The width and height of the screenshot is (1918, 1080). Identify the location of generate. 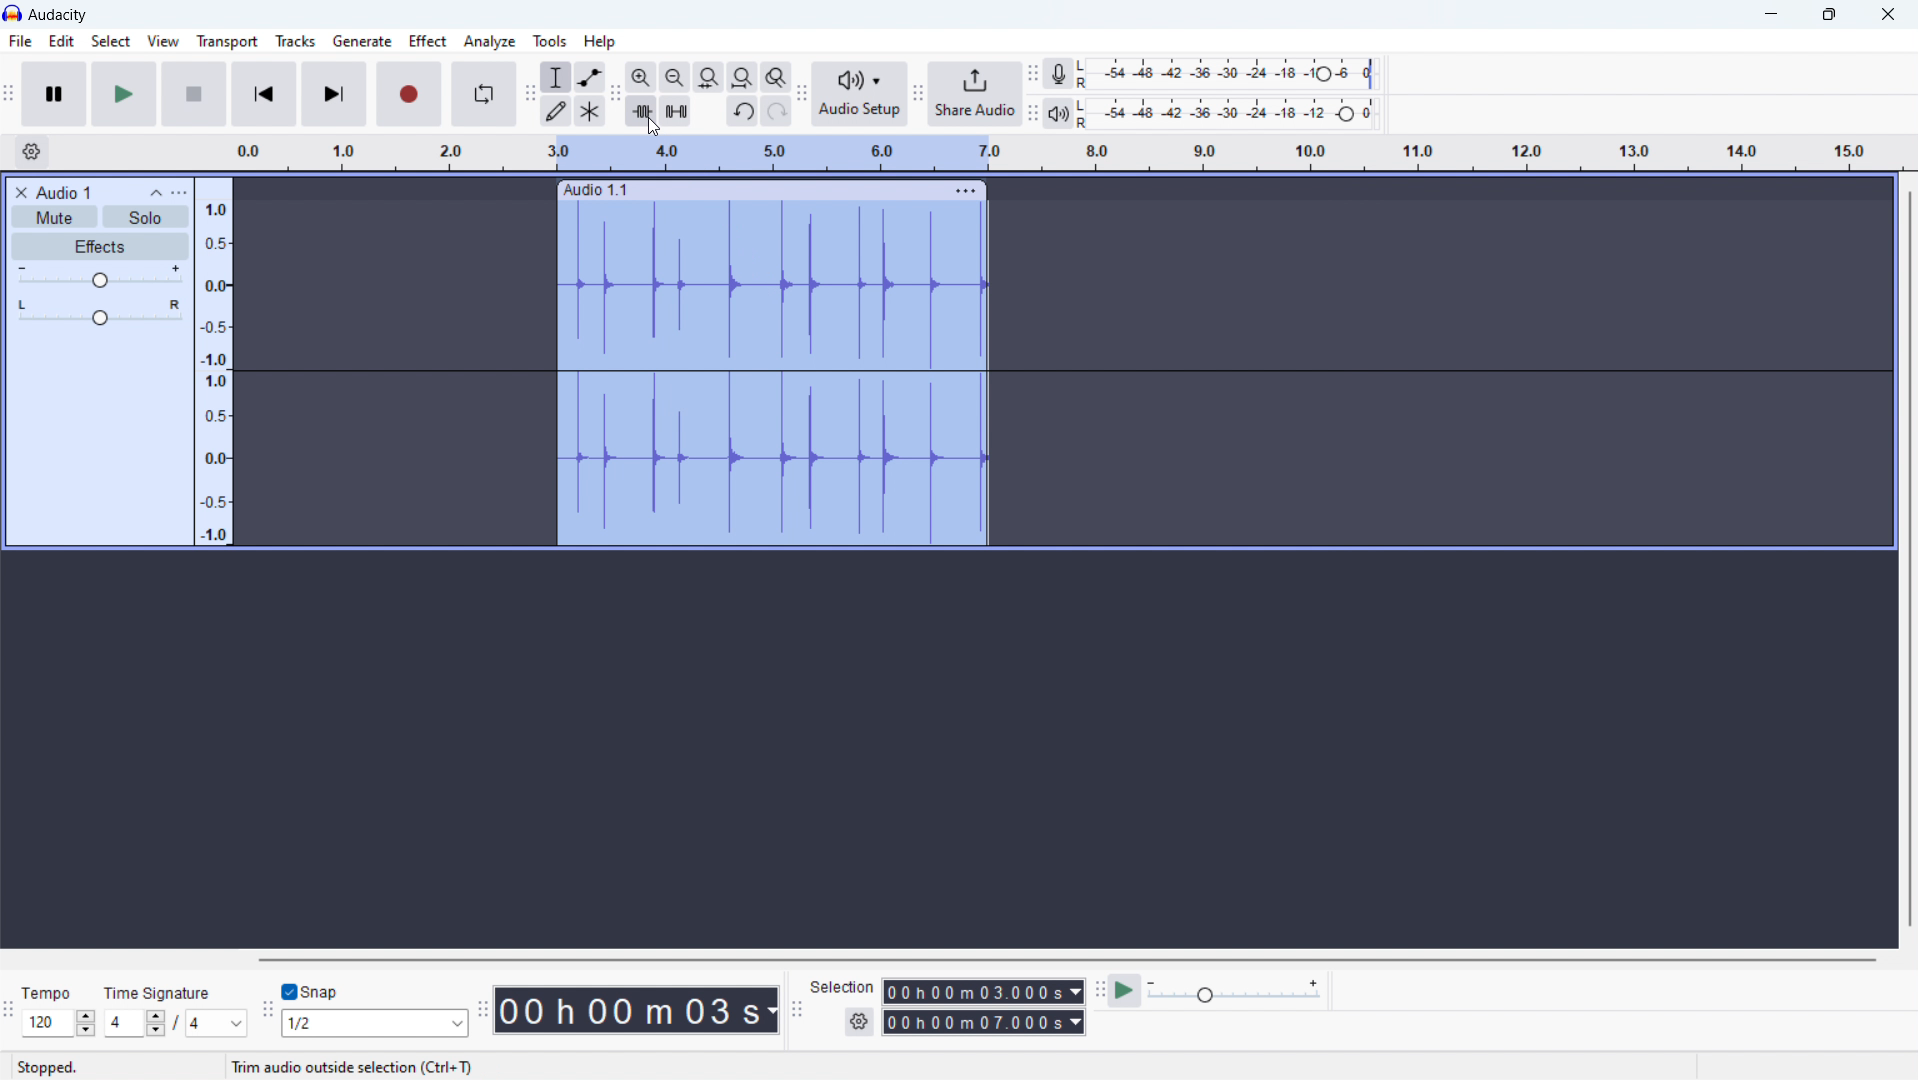
(362, 41).